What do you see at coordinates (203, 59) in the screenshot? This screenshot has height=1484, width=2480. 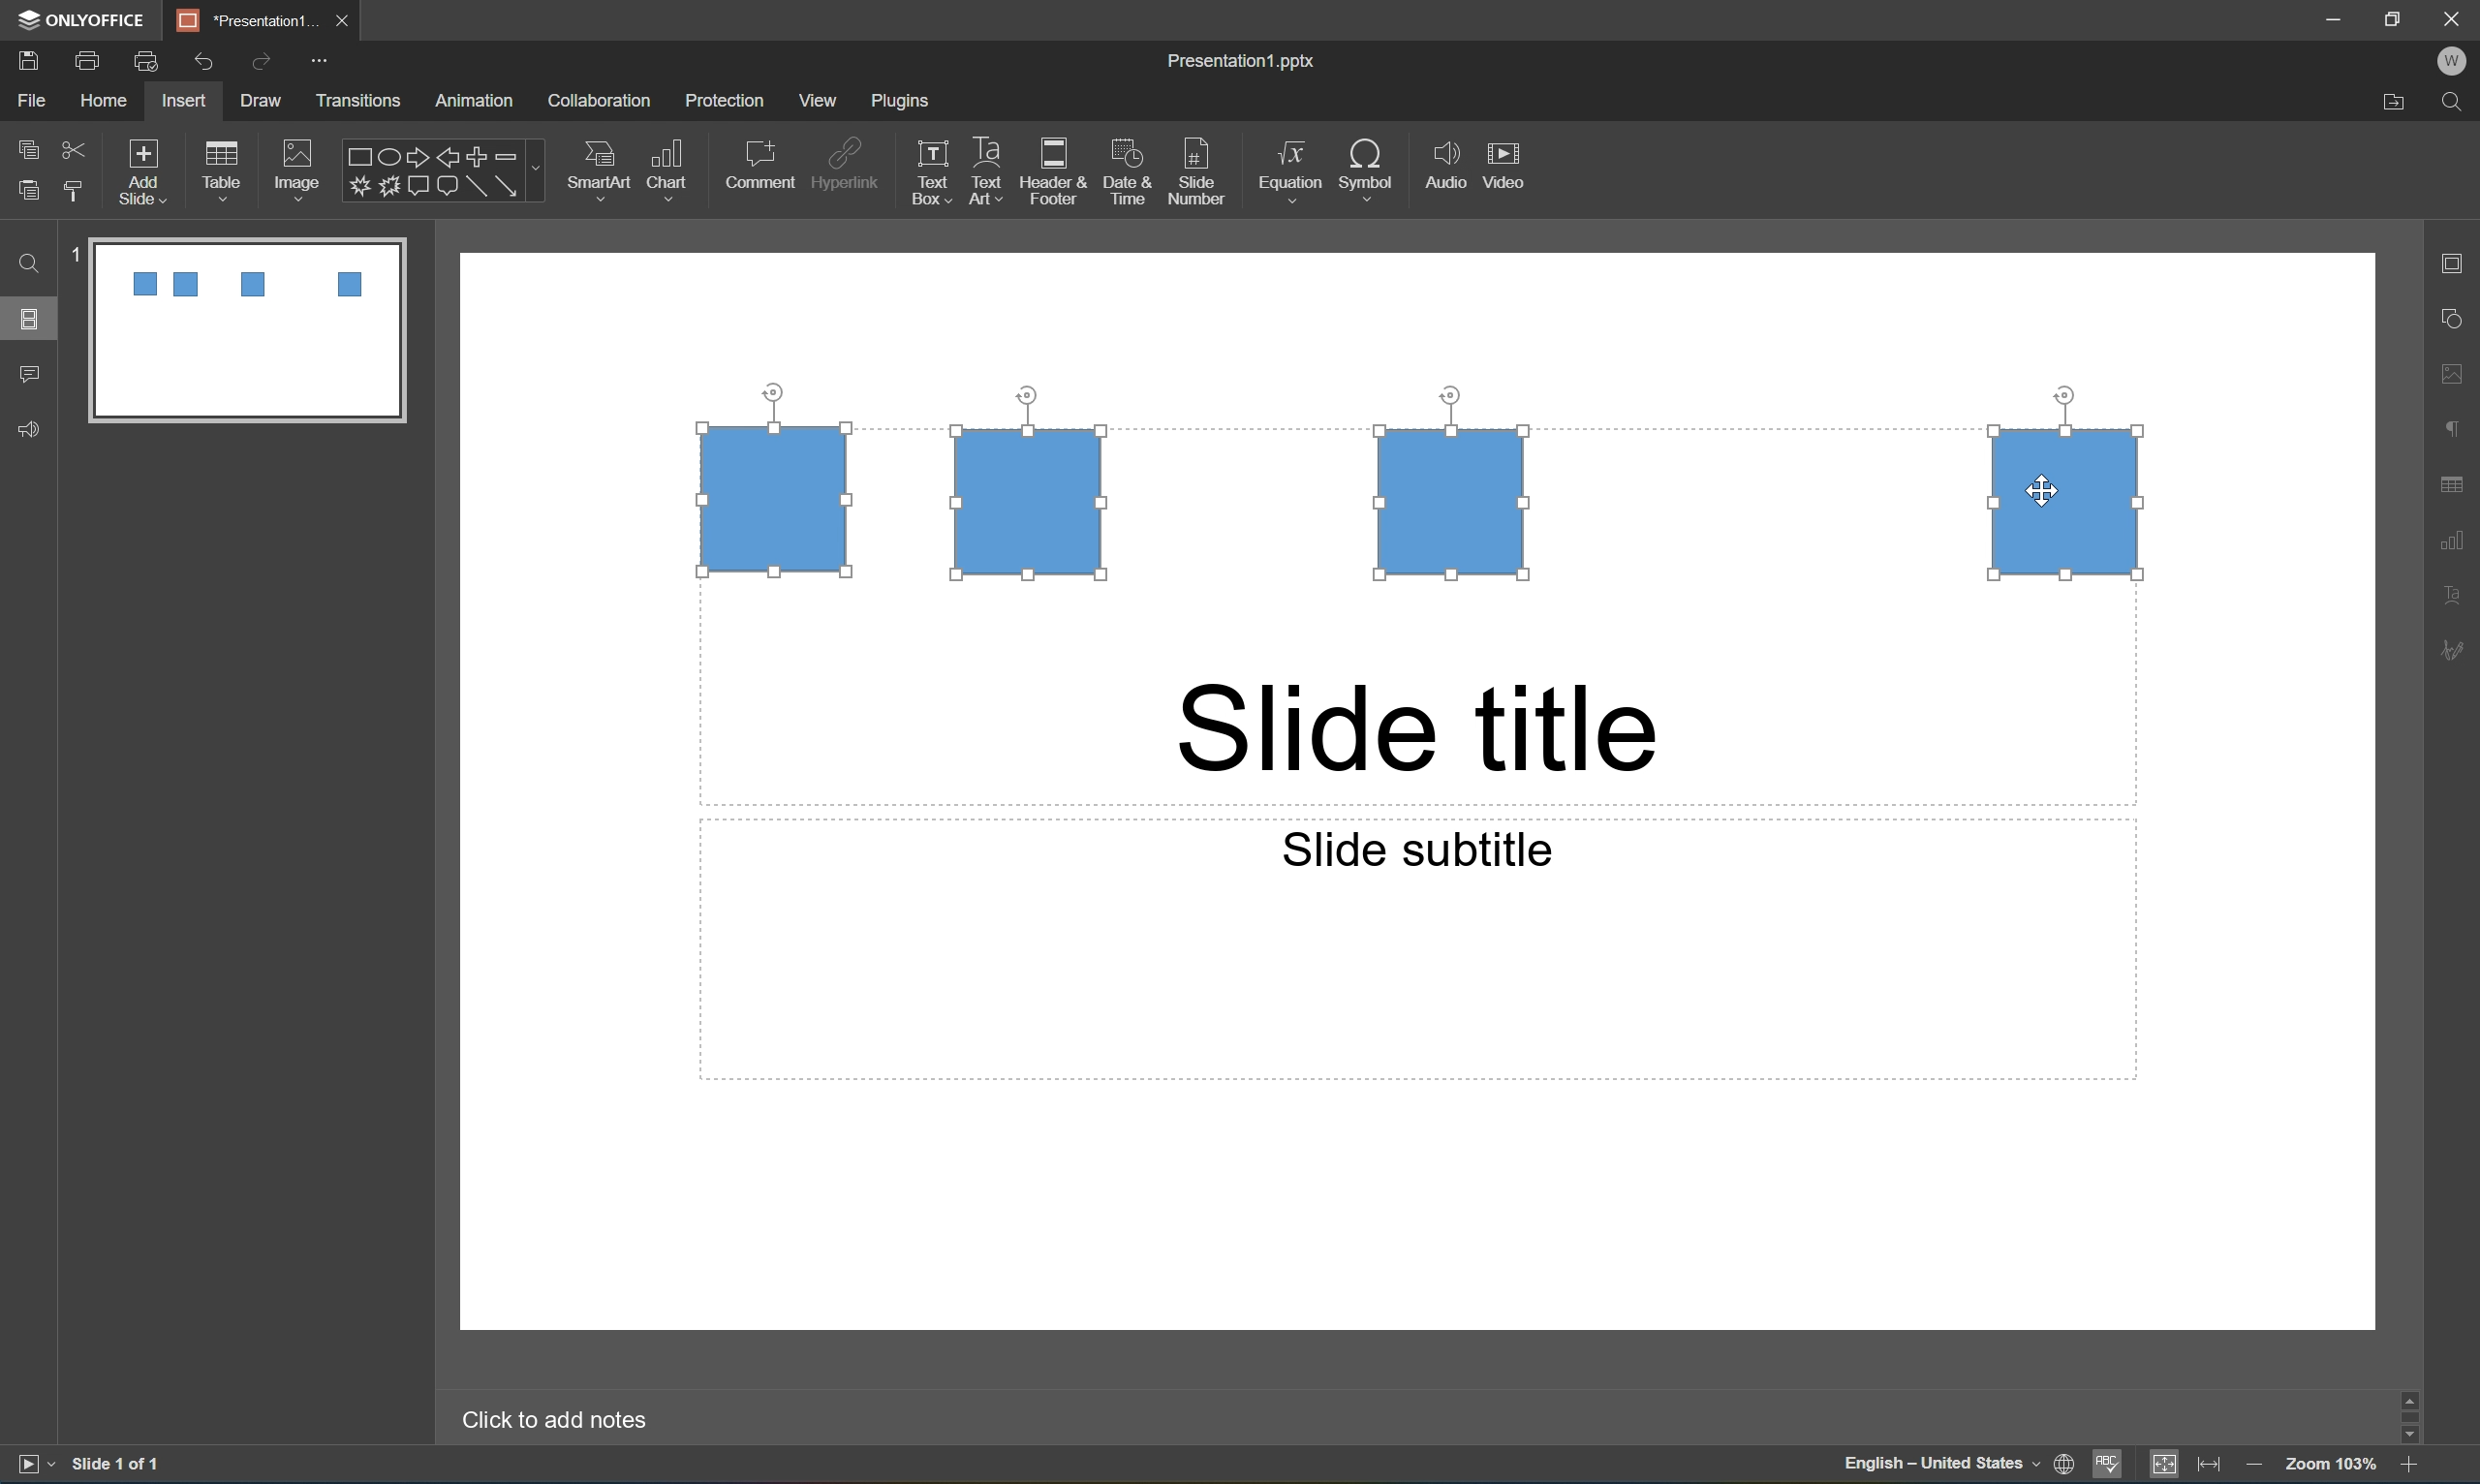 I see `Undo` at bounding box center [203, 59].